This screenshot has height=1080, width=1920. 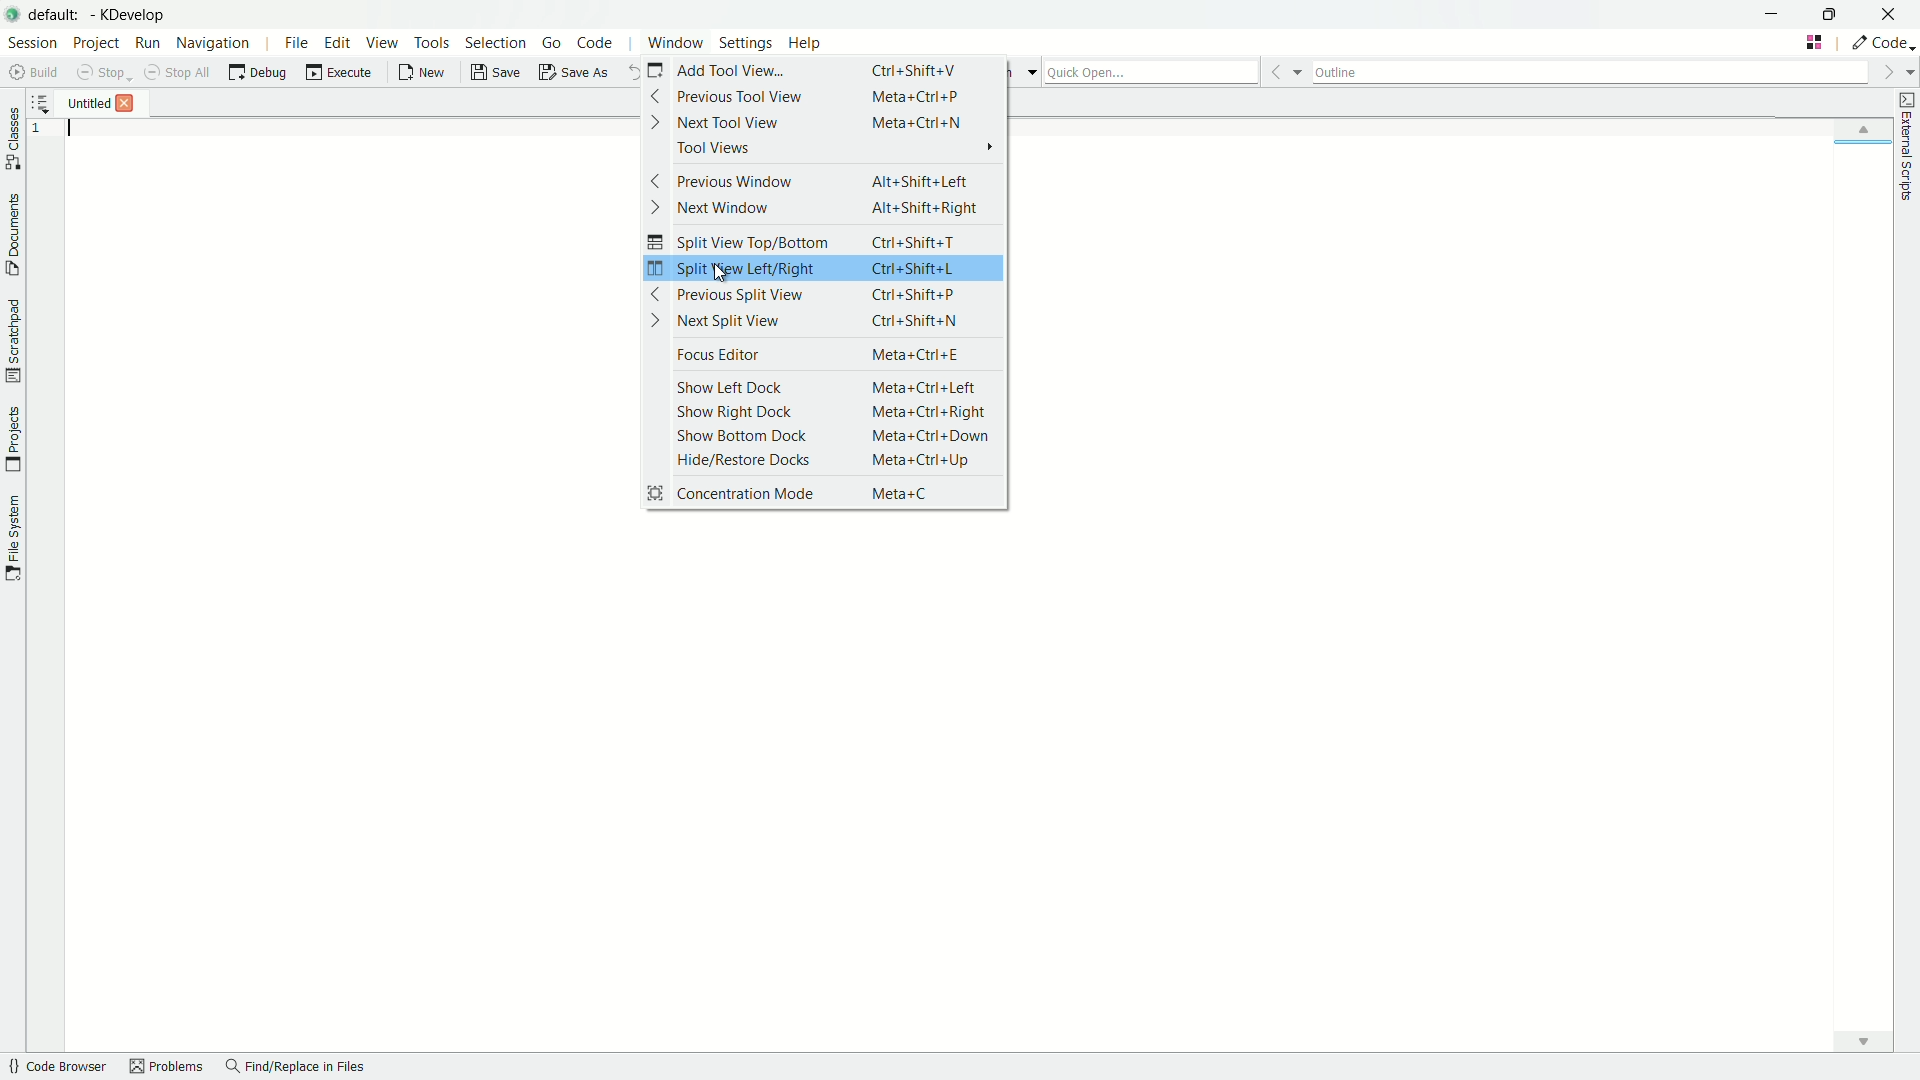 What do you see at coordinates (745, 181) in the screenshot?
I see `previous window` at bounding box center [745, 181].